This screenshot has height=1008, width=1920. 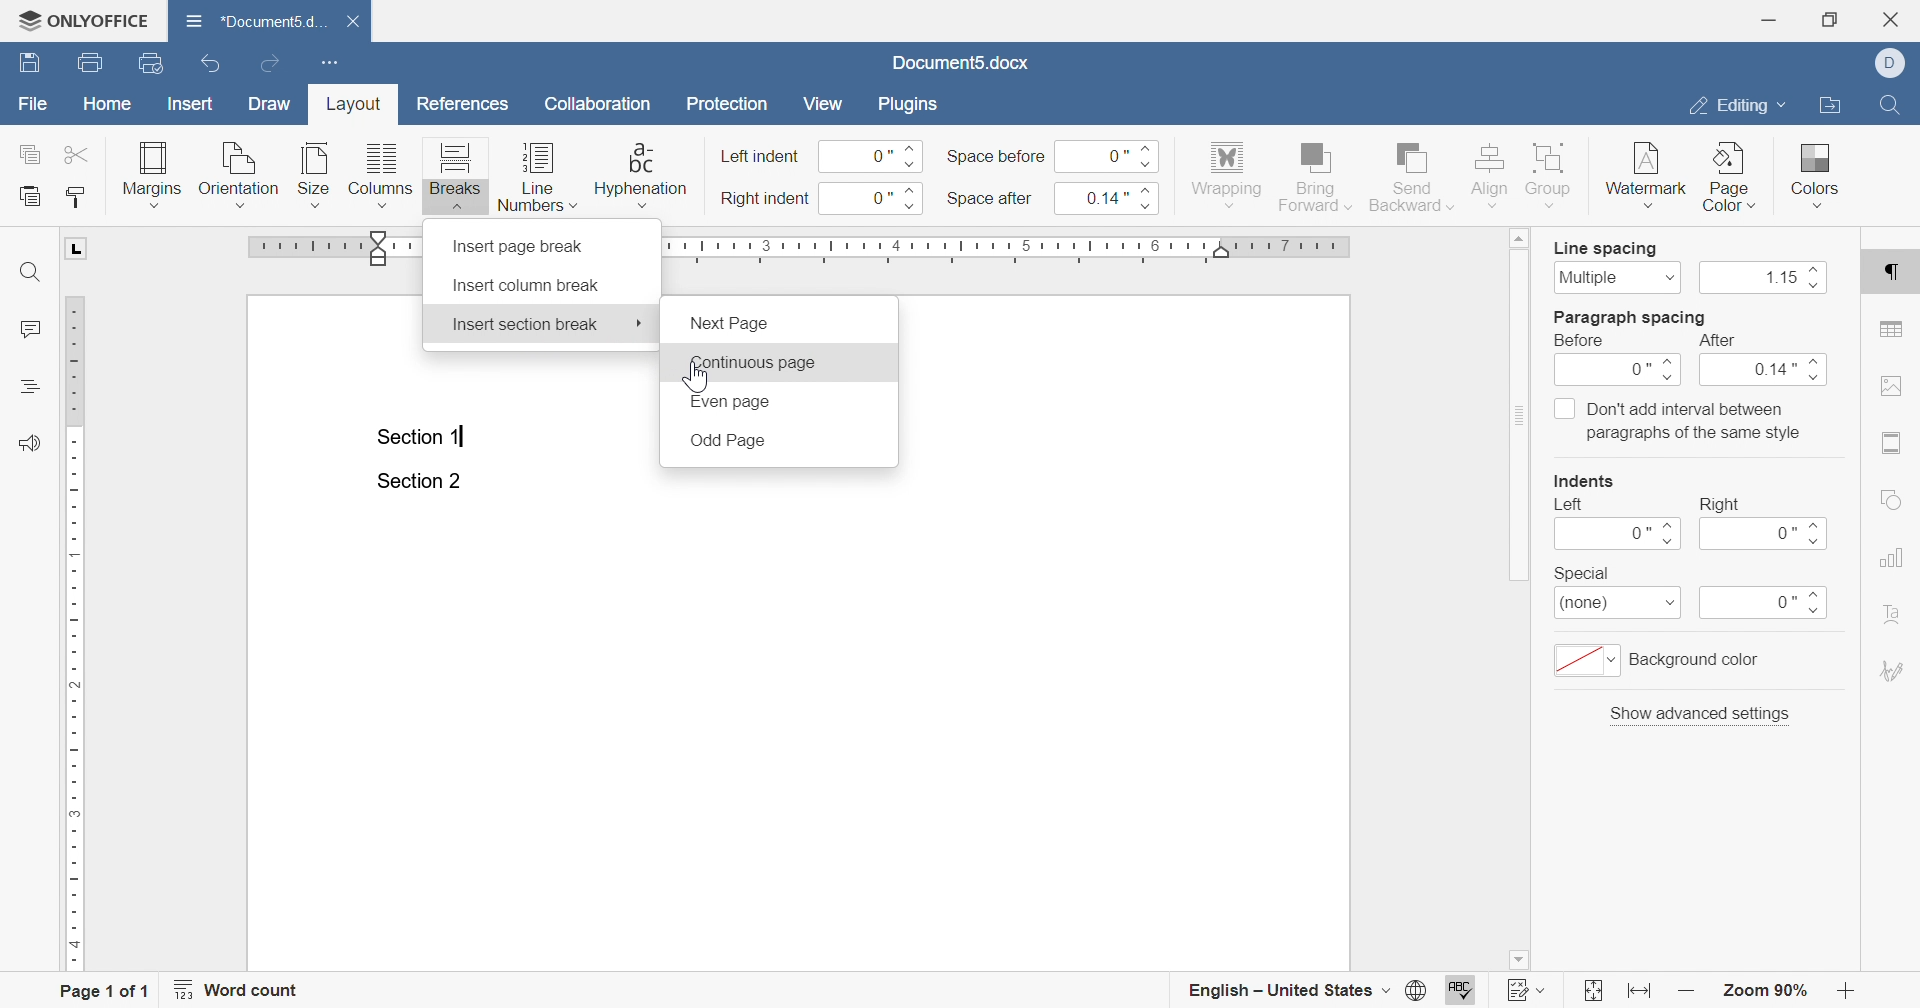 I want to click on wrapping, so click(x=1227, y=176).